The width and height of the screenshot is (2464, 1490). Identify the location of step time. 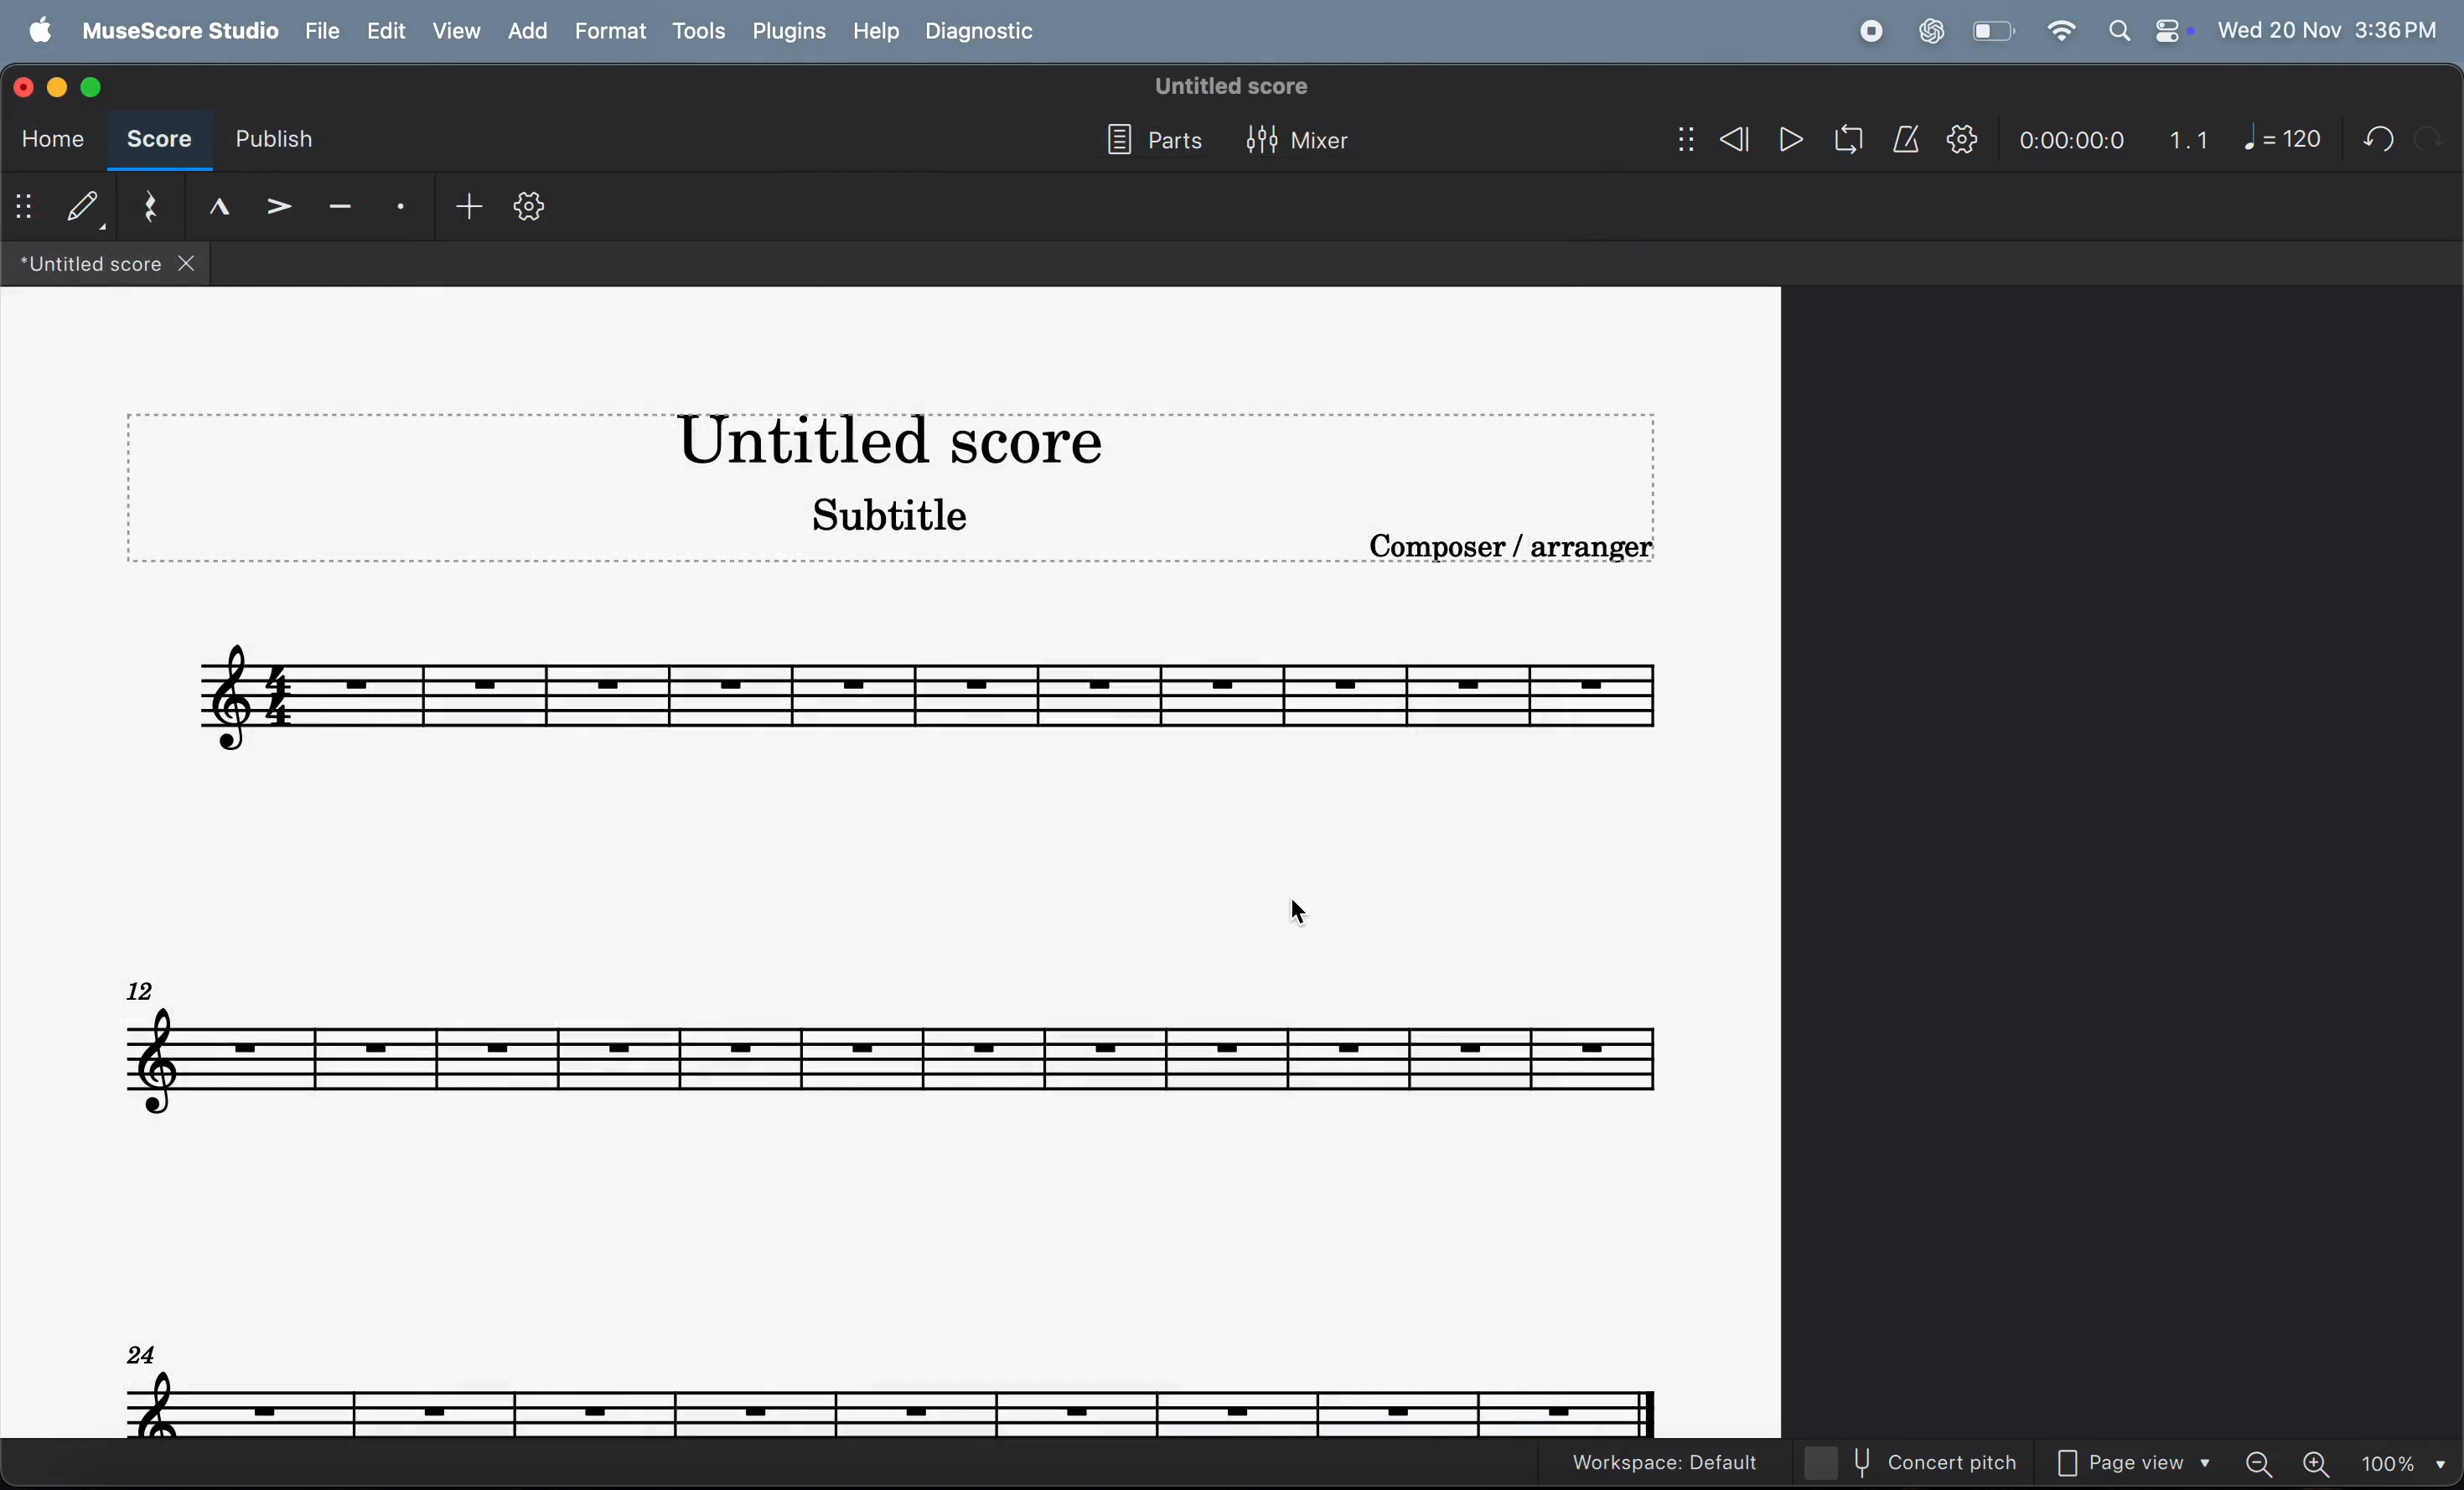
(59, 208).